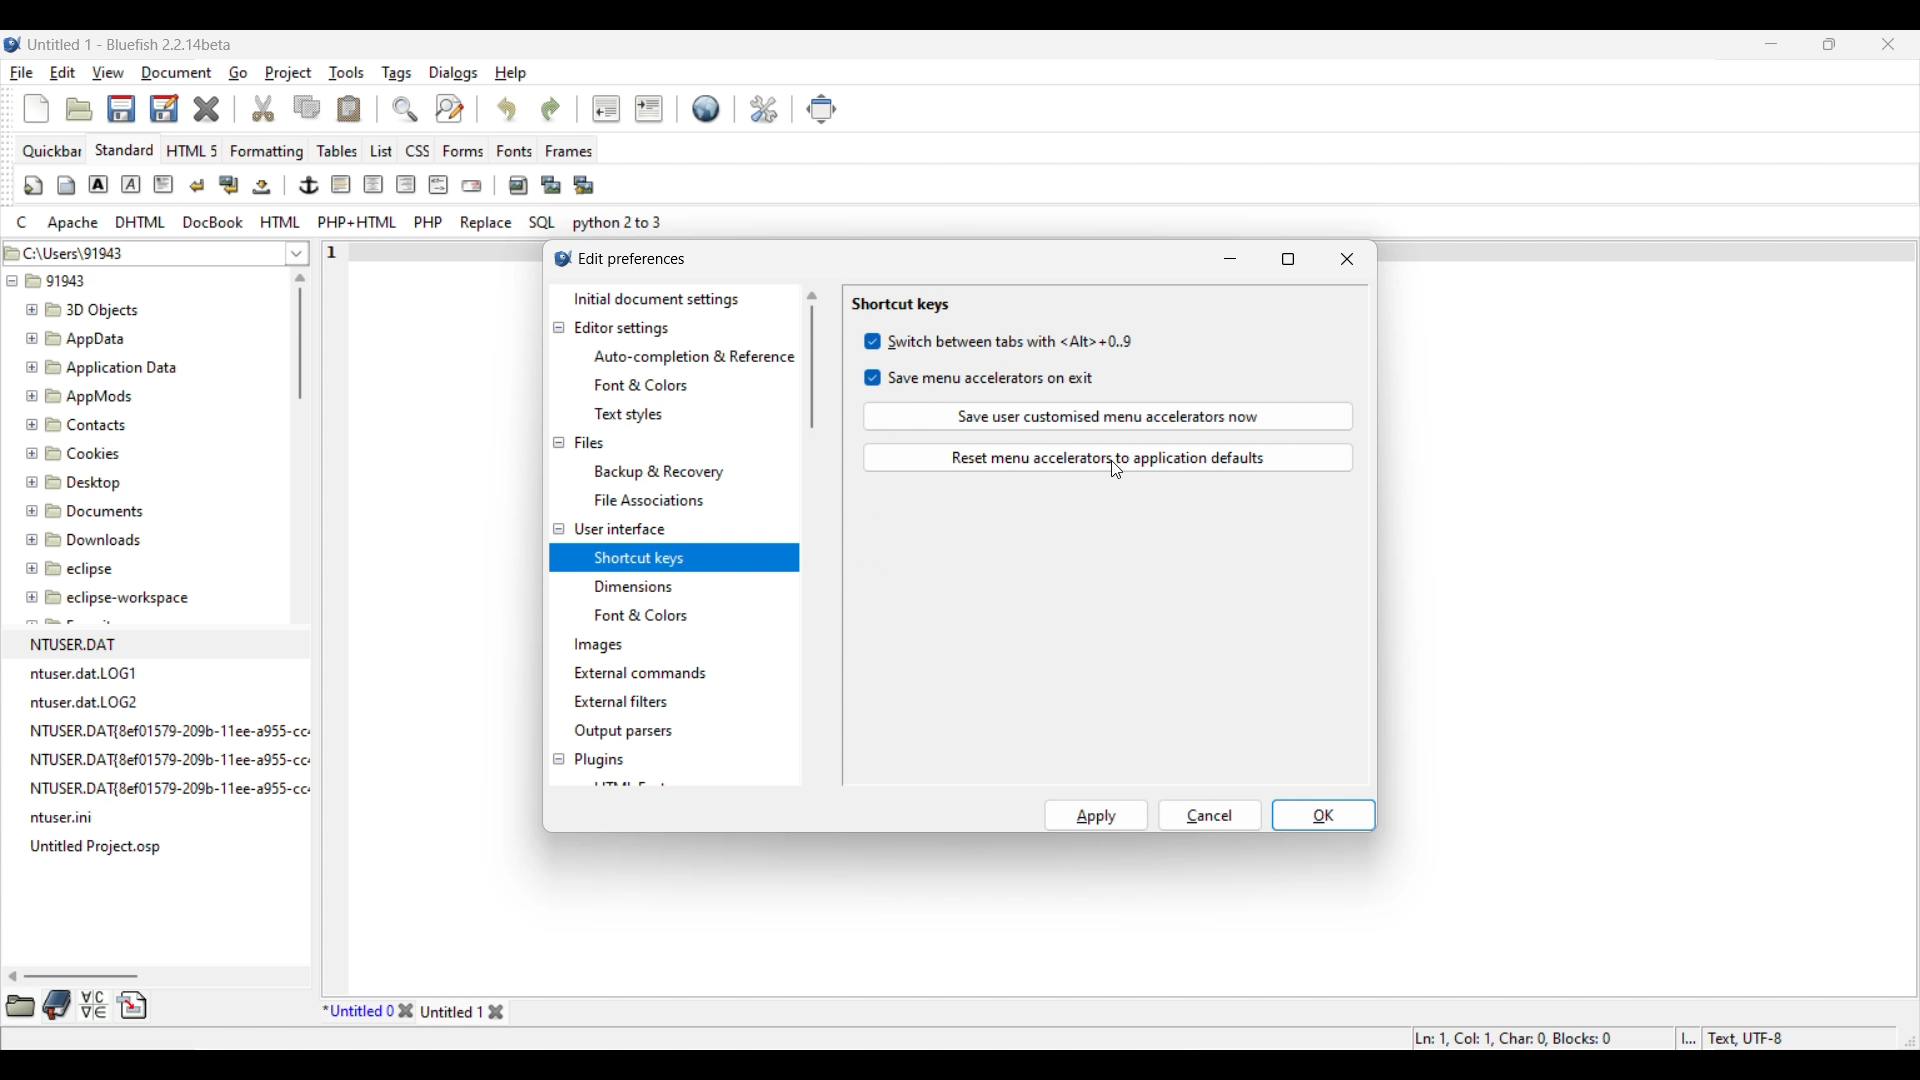 This screenshot has height=1080, width=1920. Describe the element at coordinates (511, 74) in the screenshot. I see `Help menu` at that location.